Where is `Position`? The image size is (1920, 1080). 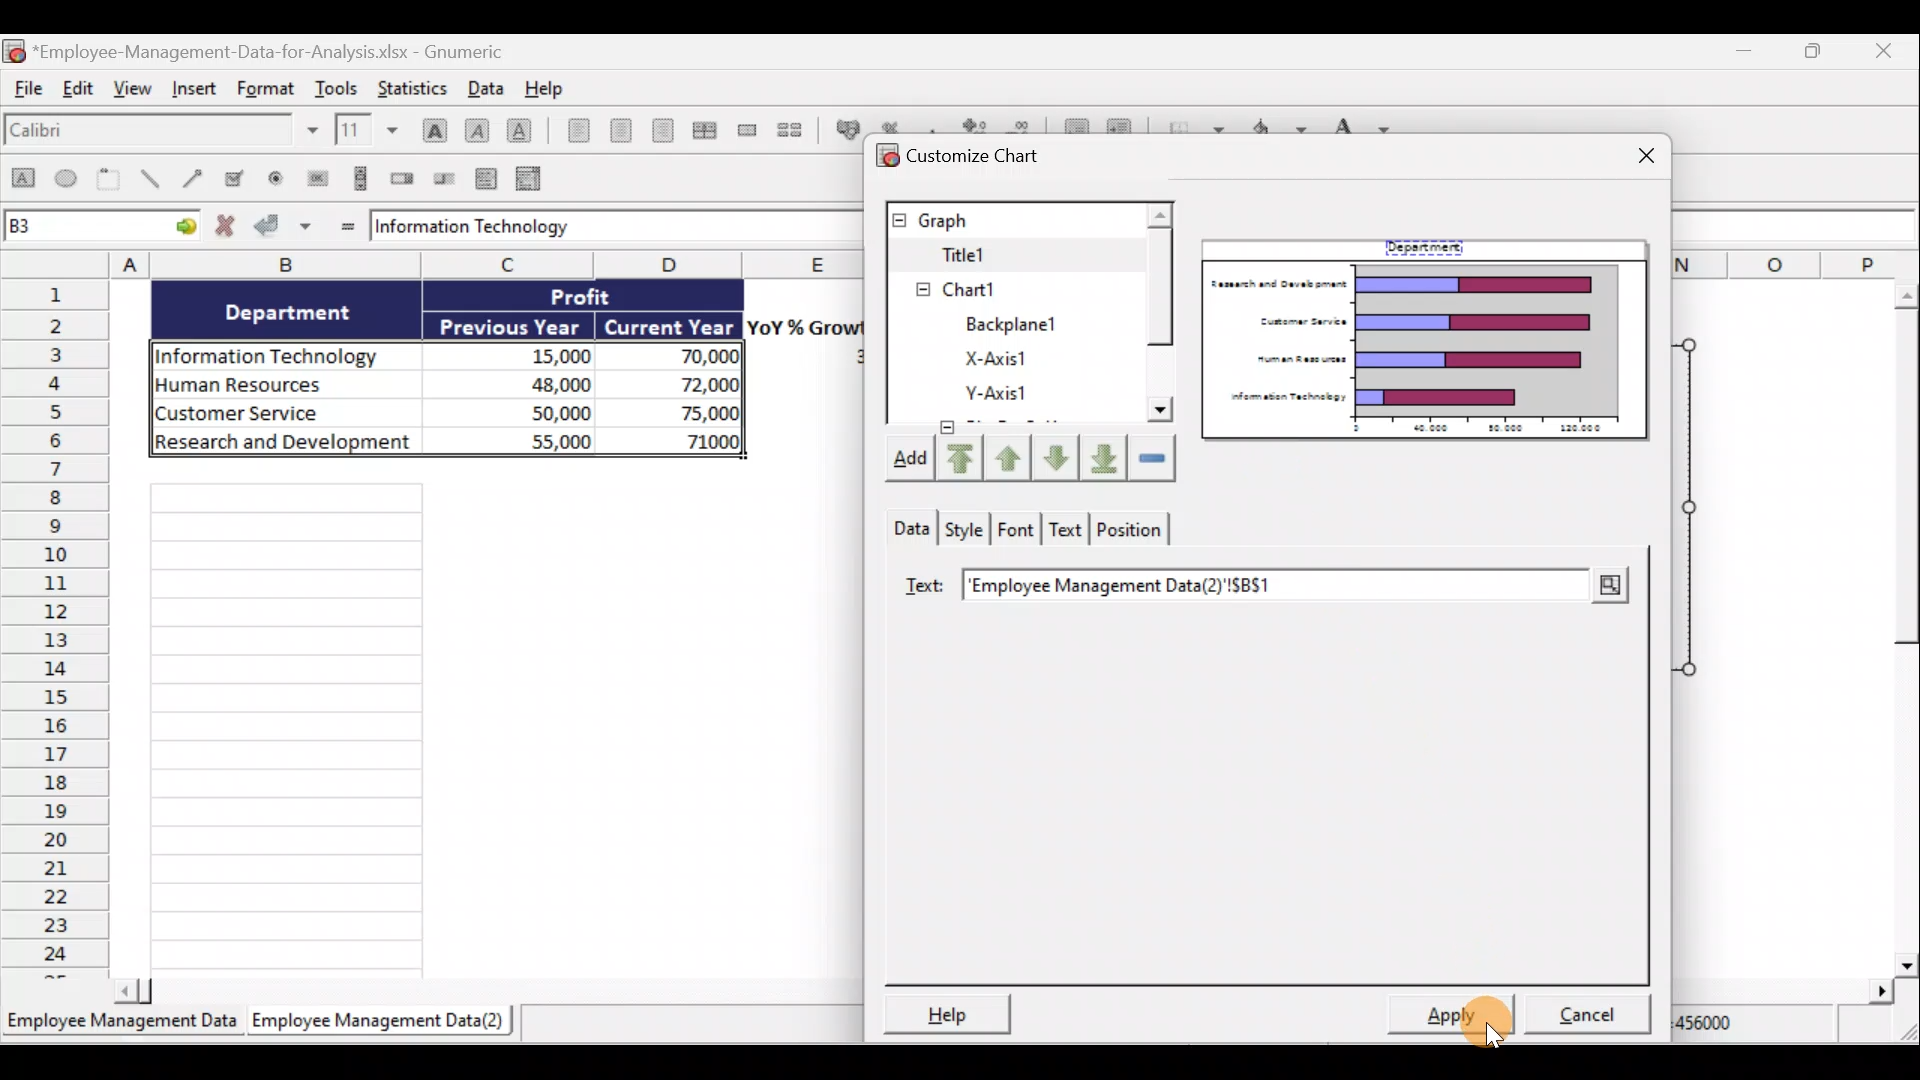
Position is located at coordinates (1132, 532).